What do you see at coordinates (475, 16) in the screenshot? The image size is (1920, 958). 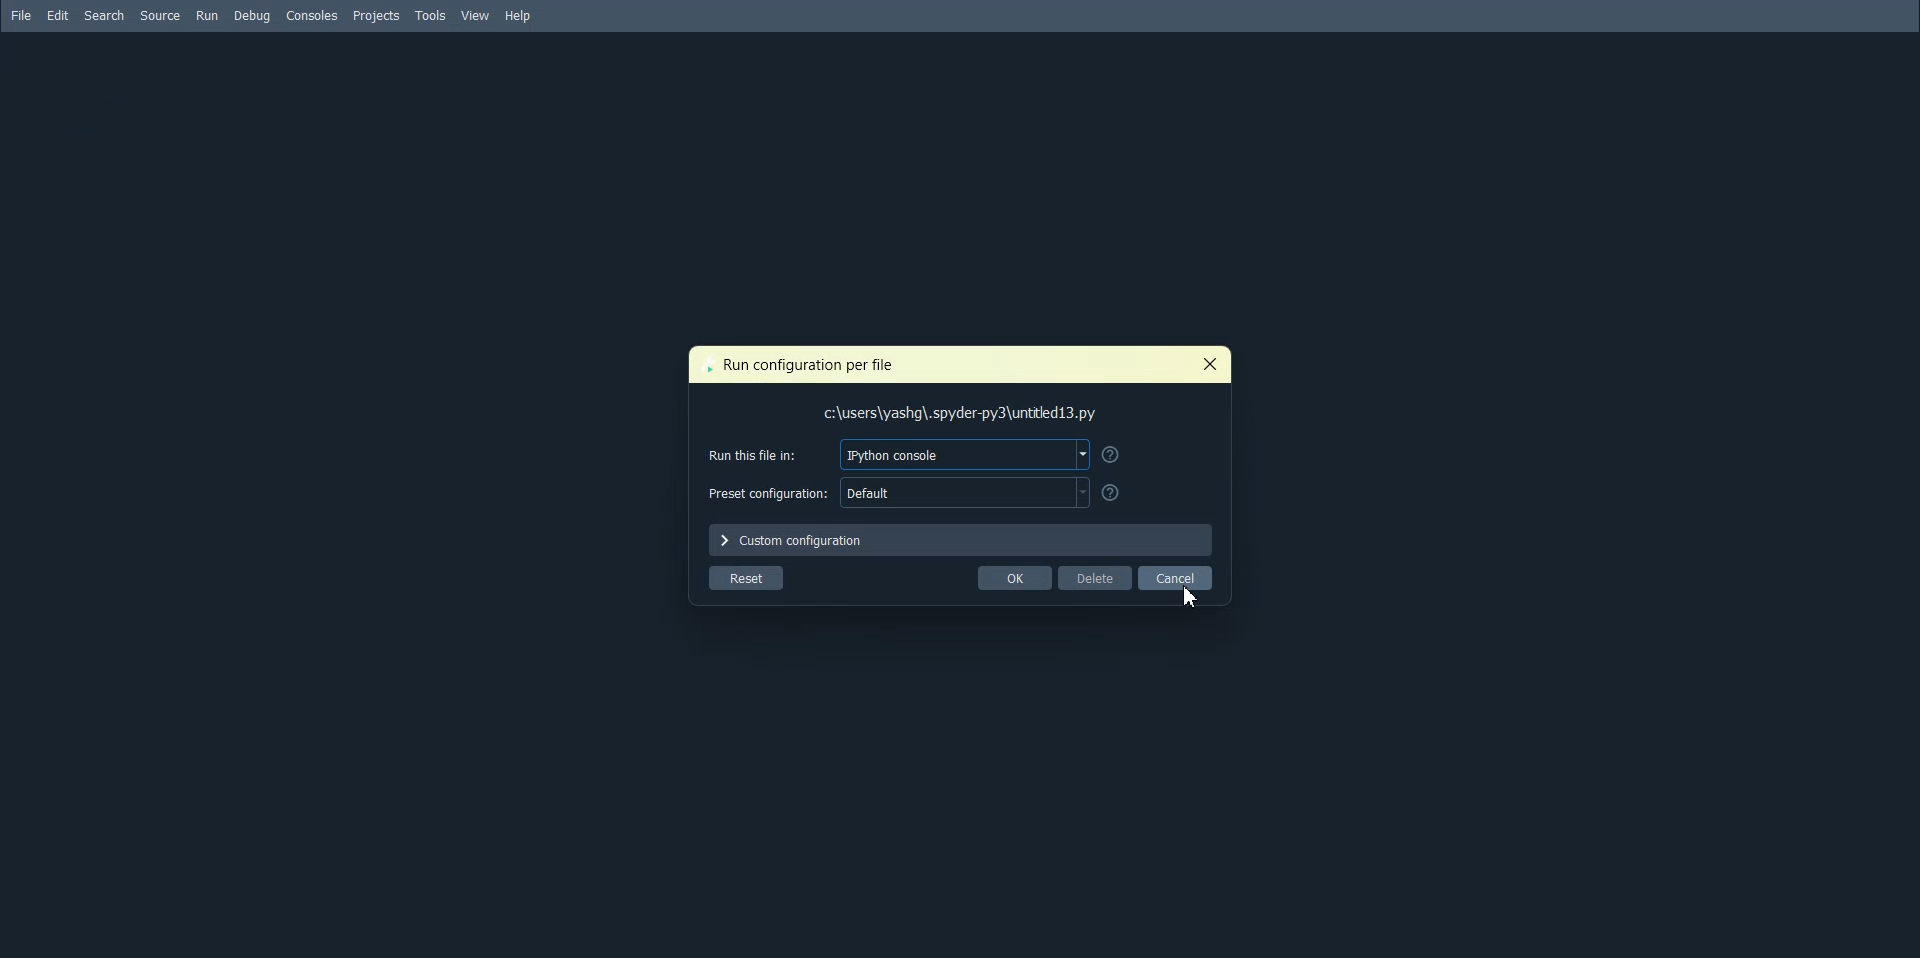 I see `View` at bounding box center [475, 16].